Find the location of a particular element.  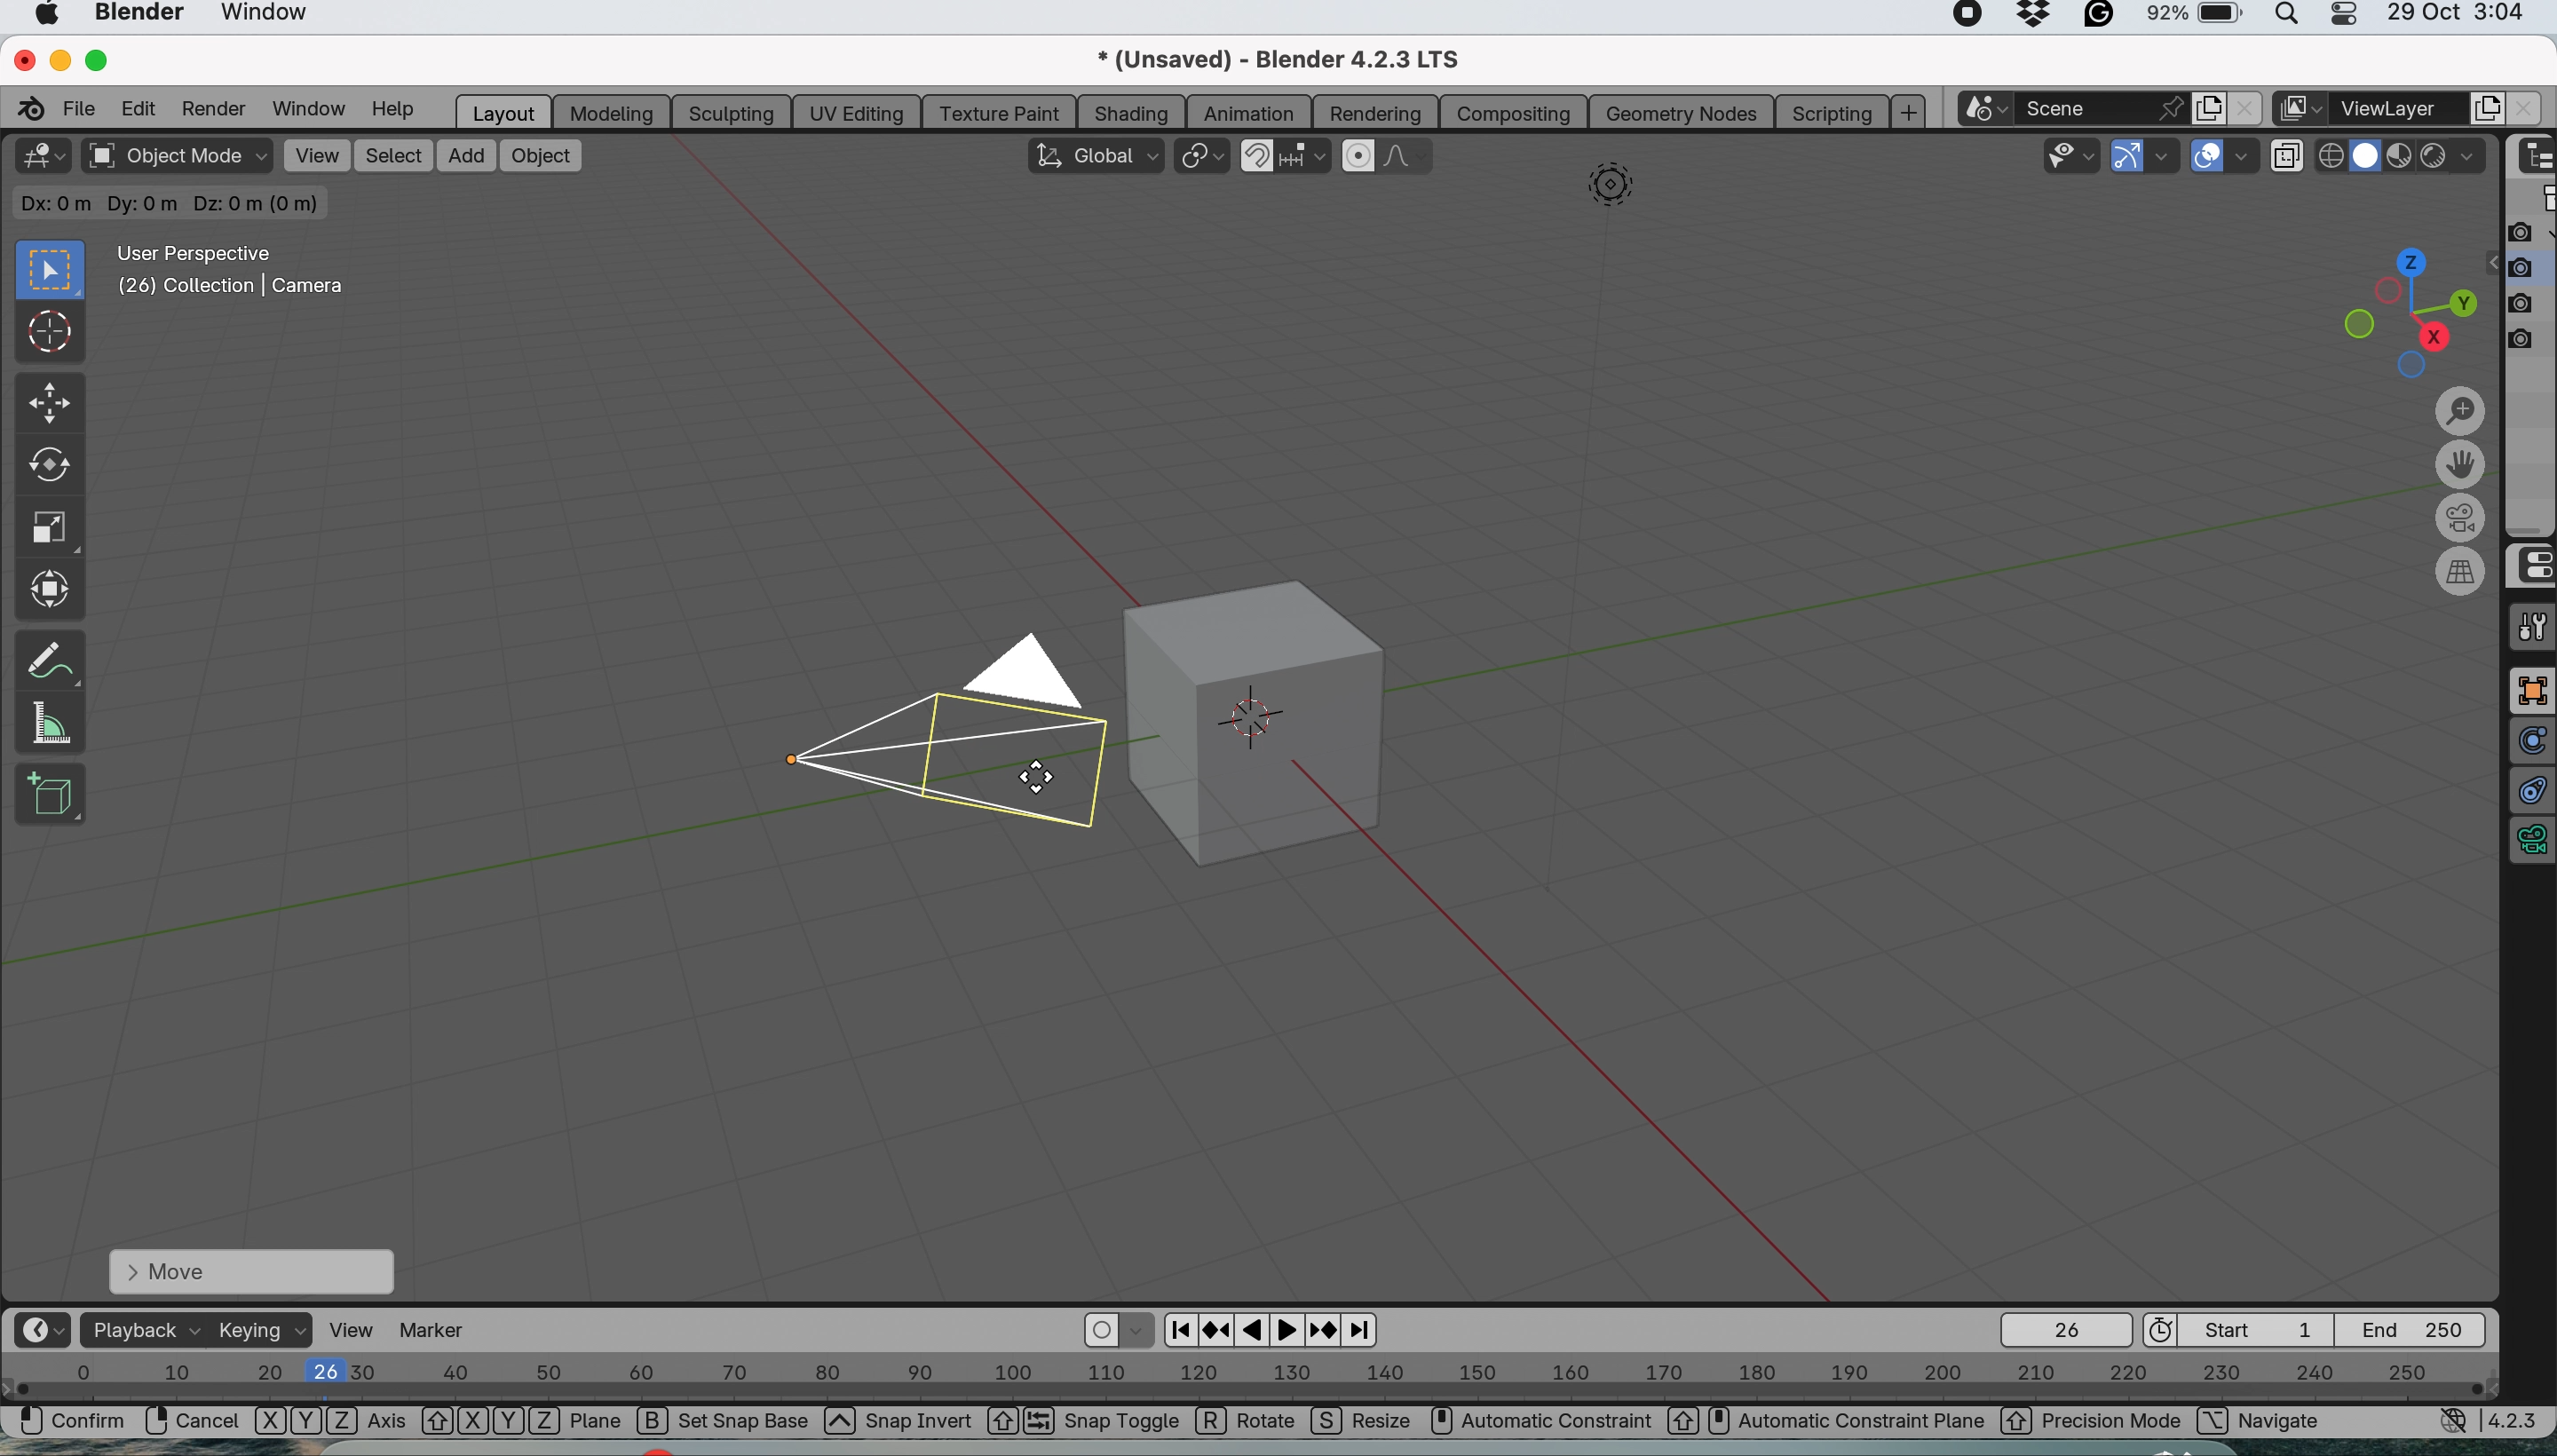

User perspective (26) | Camera is located at coordinates (228, 270).